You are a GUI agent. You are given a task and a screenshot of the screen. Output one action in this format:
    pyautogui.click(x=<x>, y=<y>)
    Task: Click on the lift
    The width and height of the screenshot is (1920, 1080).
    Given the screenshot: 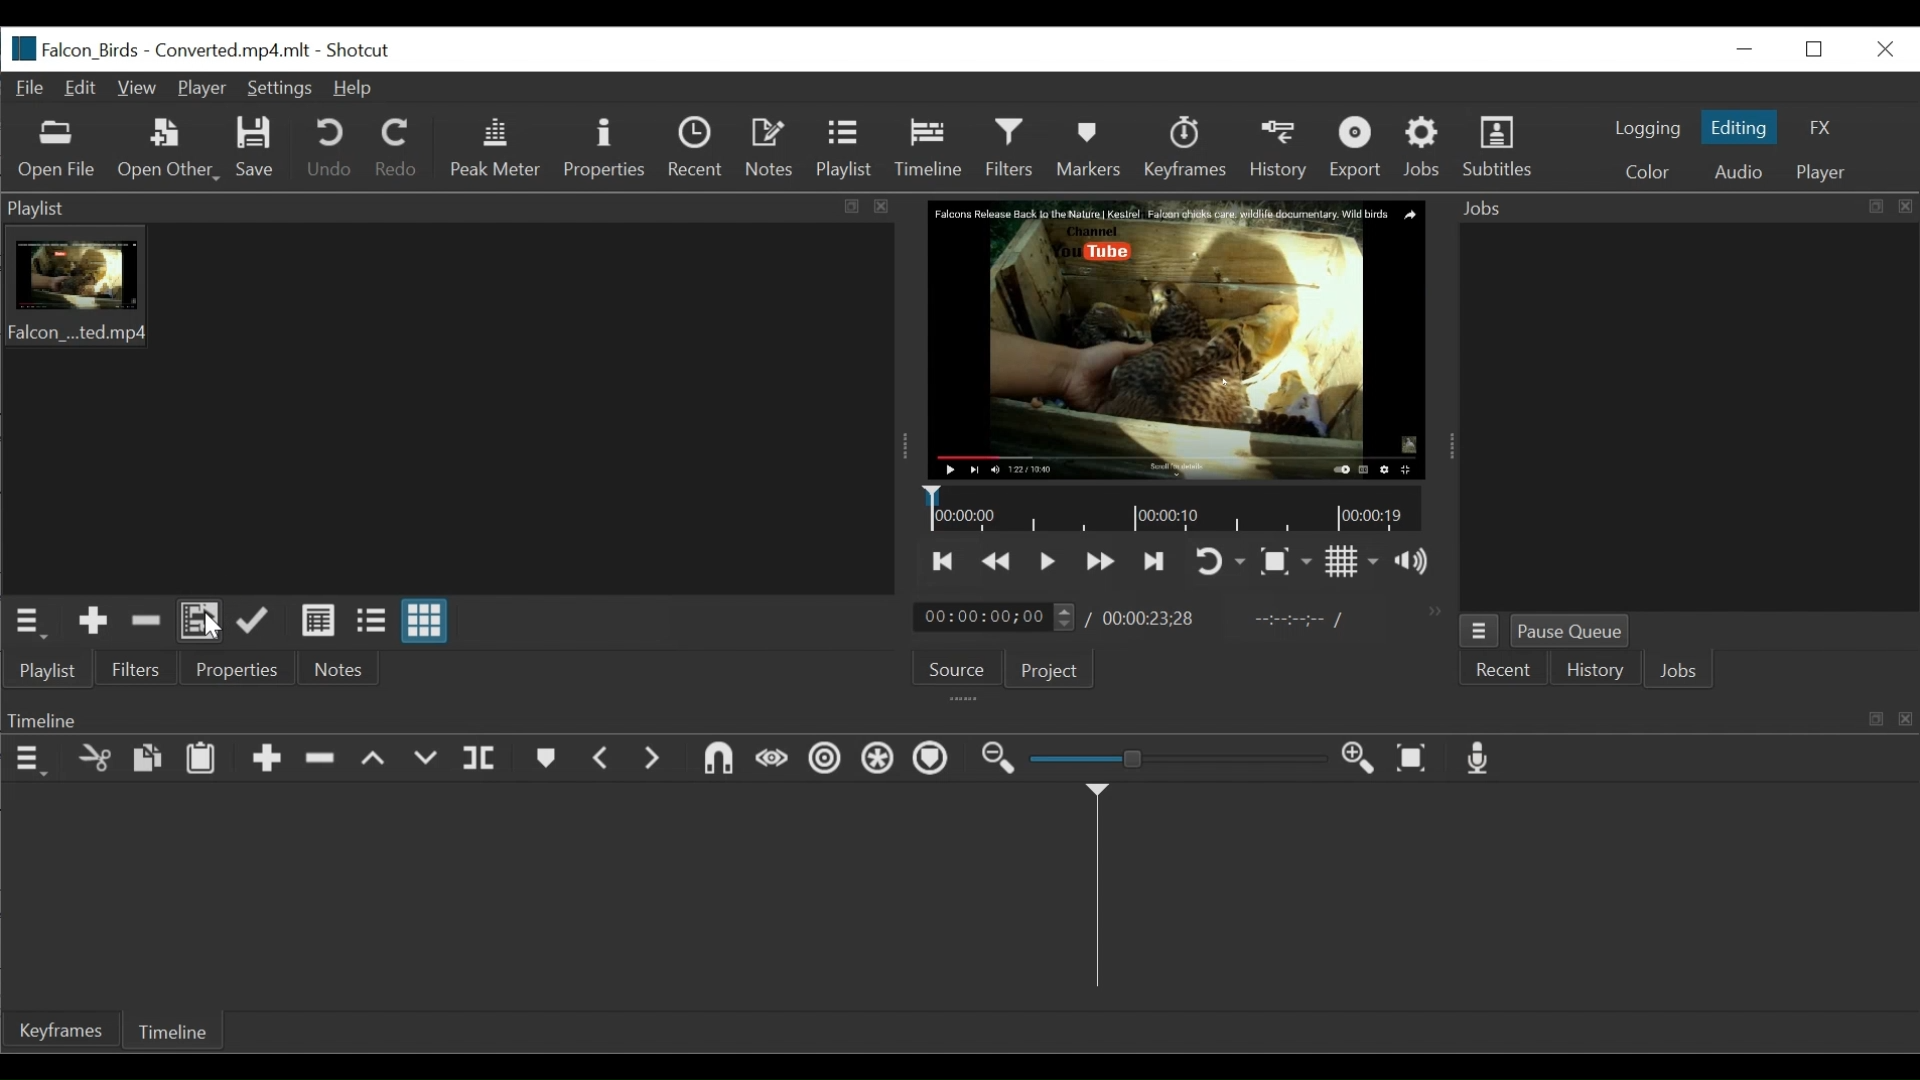 What is the action you would take?
    pyautogui.click(x=375, y=760)
    